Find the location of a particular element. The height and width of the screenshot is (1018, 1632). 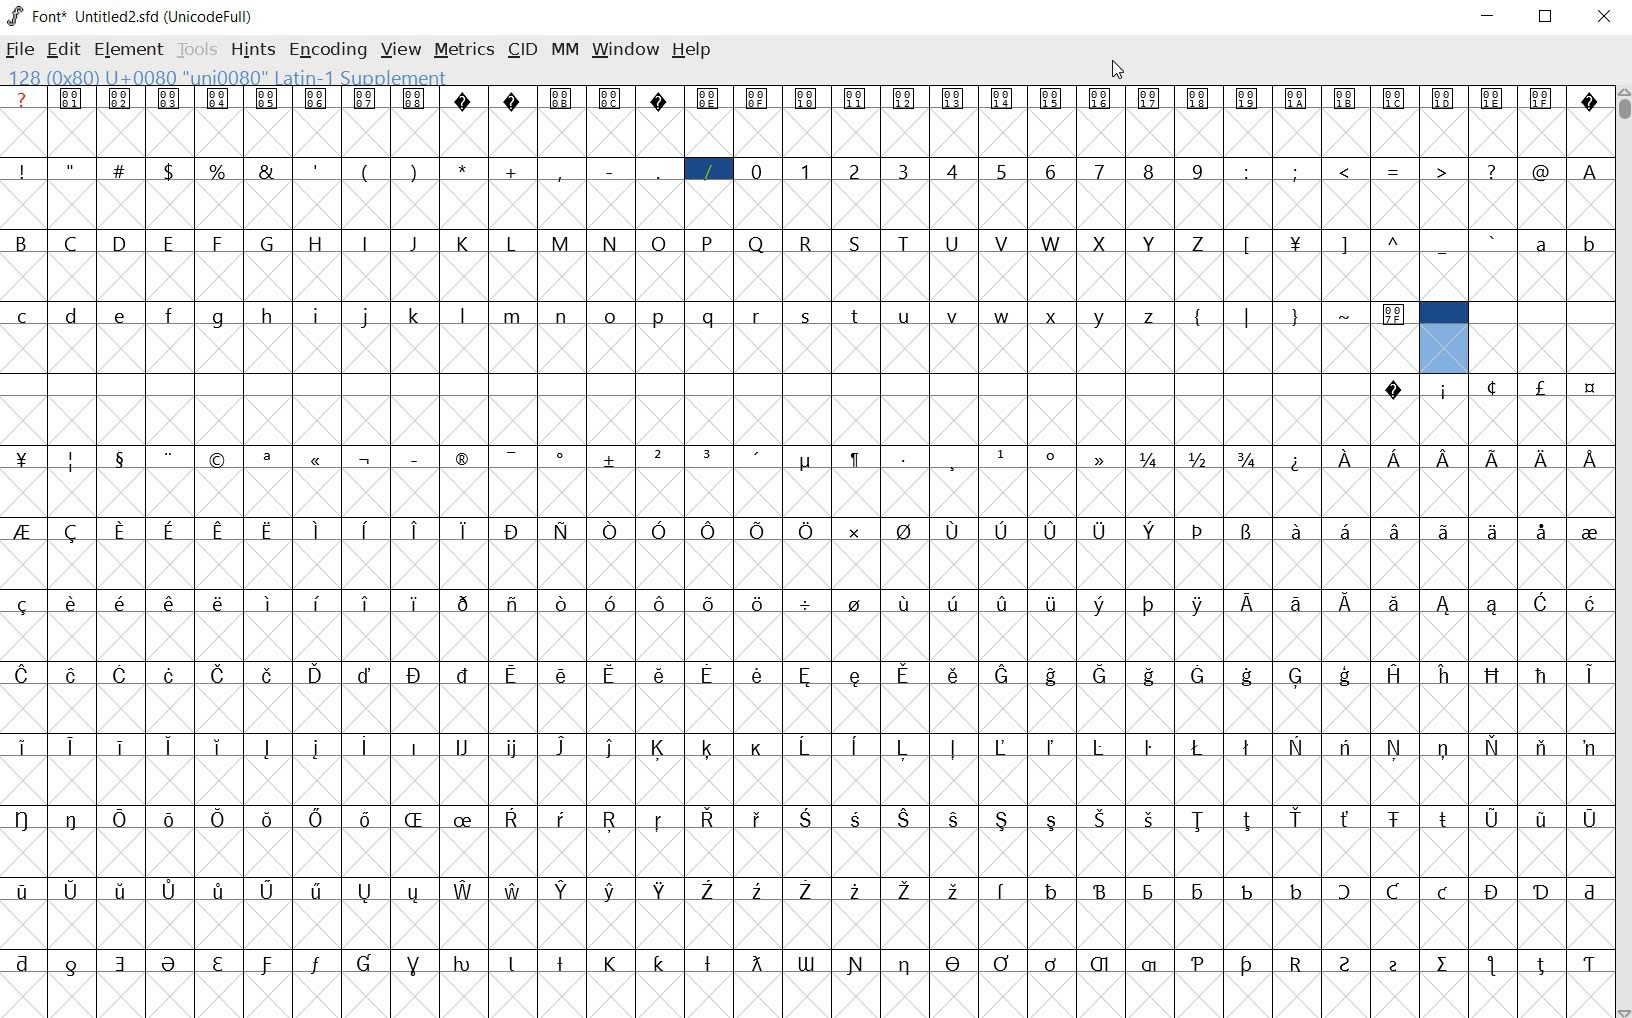

Symbol is located at coordinates (368, 458).